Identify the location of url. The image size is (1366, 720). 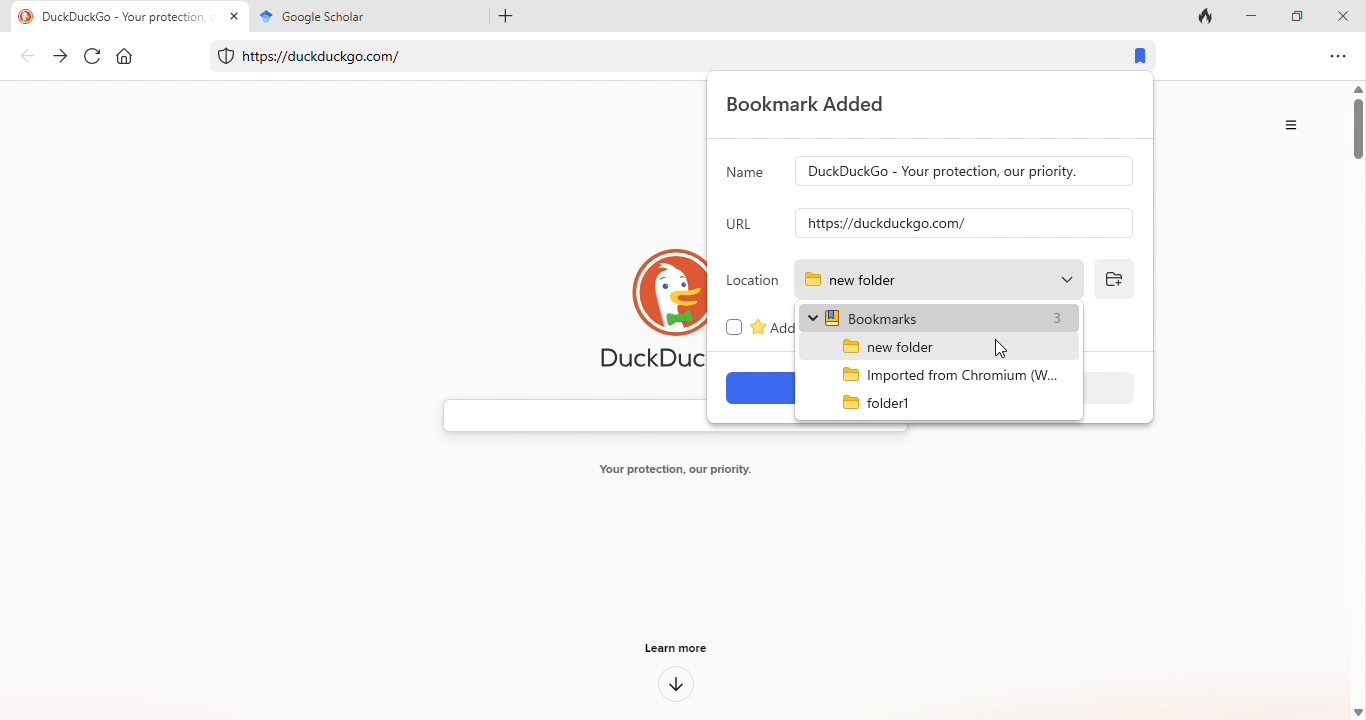
(742, 224).